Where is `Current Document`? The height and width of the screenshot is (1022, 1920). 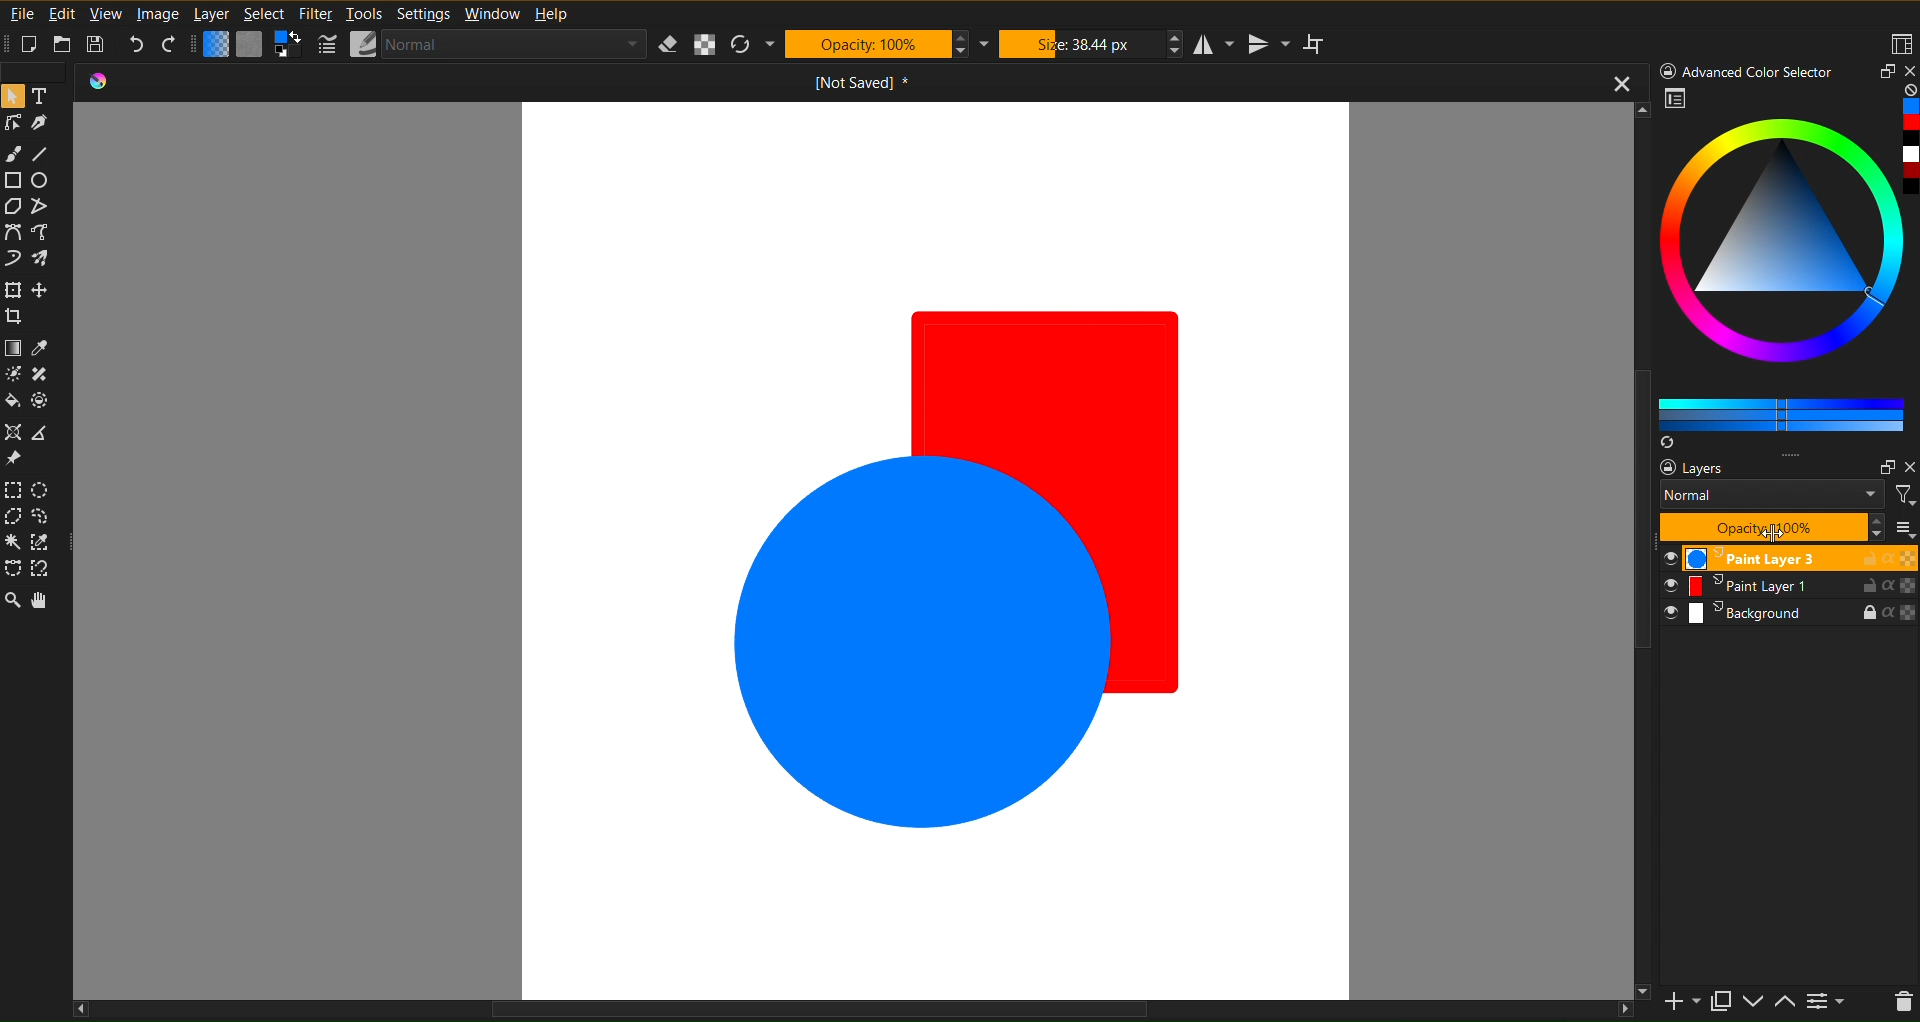
Current Document is located at coordinates (817, 85).